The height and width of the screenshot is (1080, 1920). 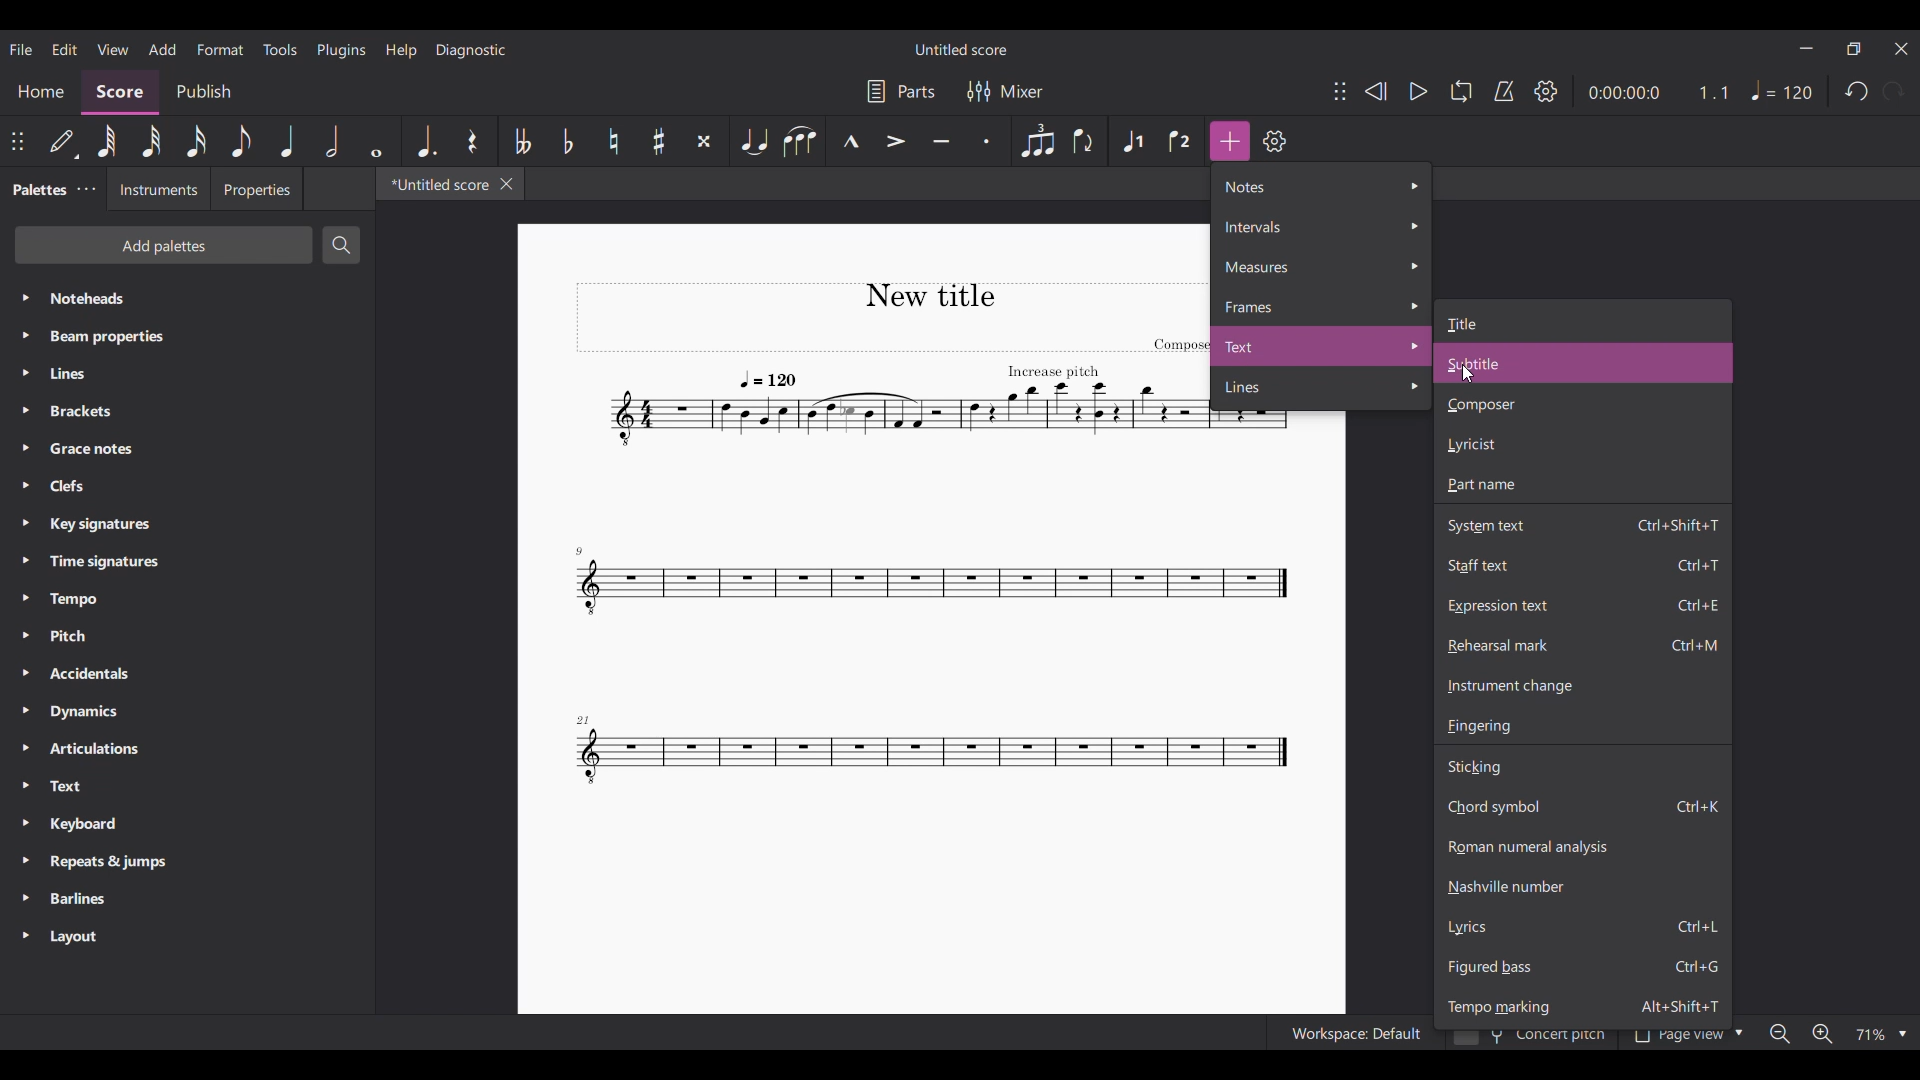 What do you see at coordinates (473, 141) in the screenshot?
I see `Rest` at bounding box center [473, 141].